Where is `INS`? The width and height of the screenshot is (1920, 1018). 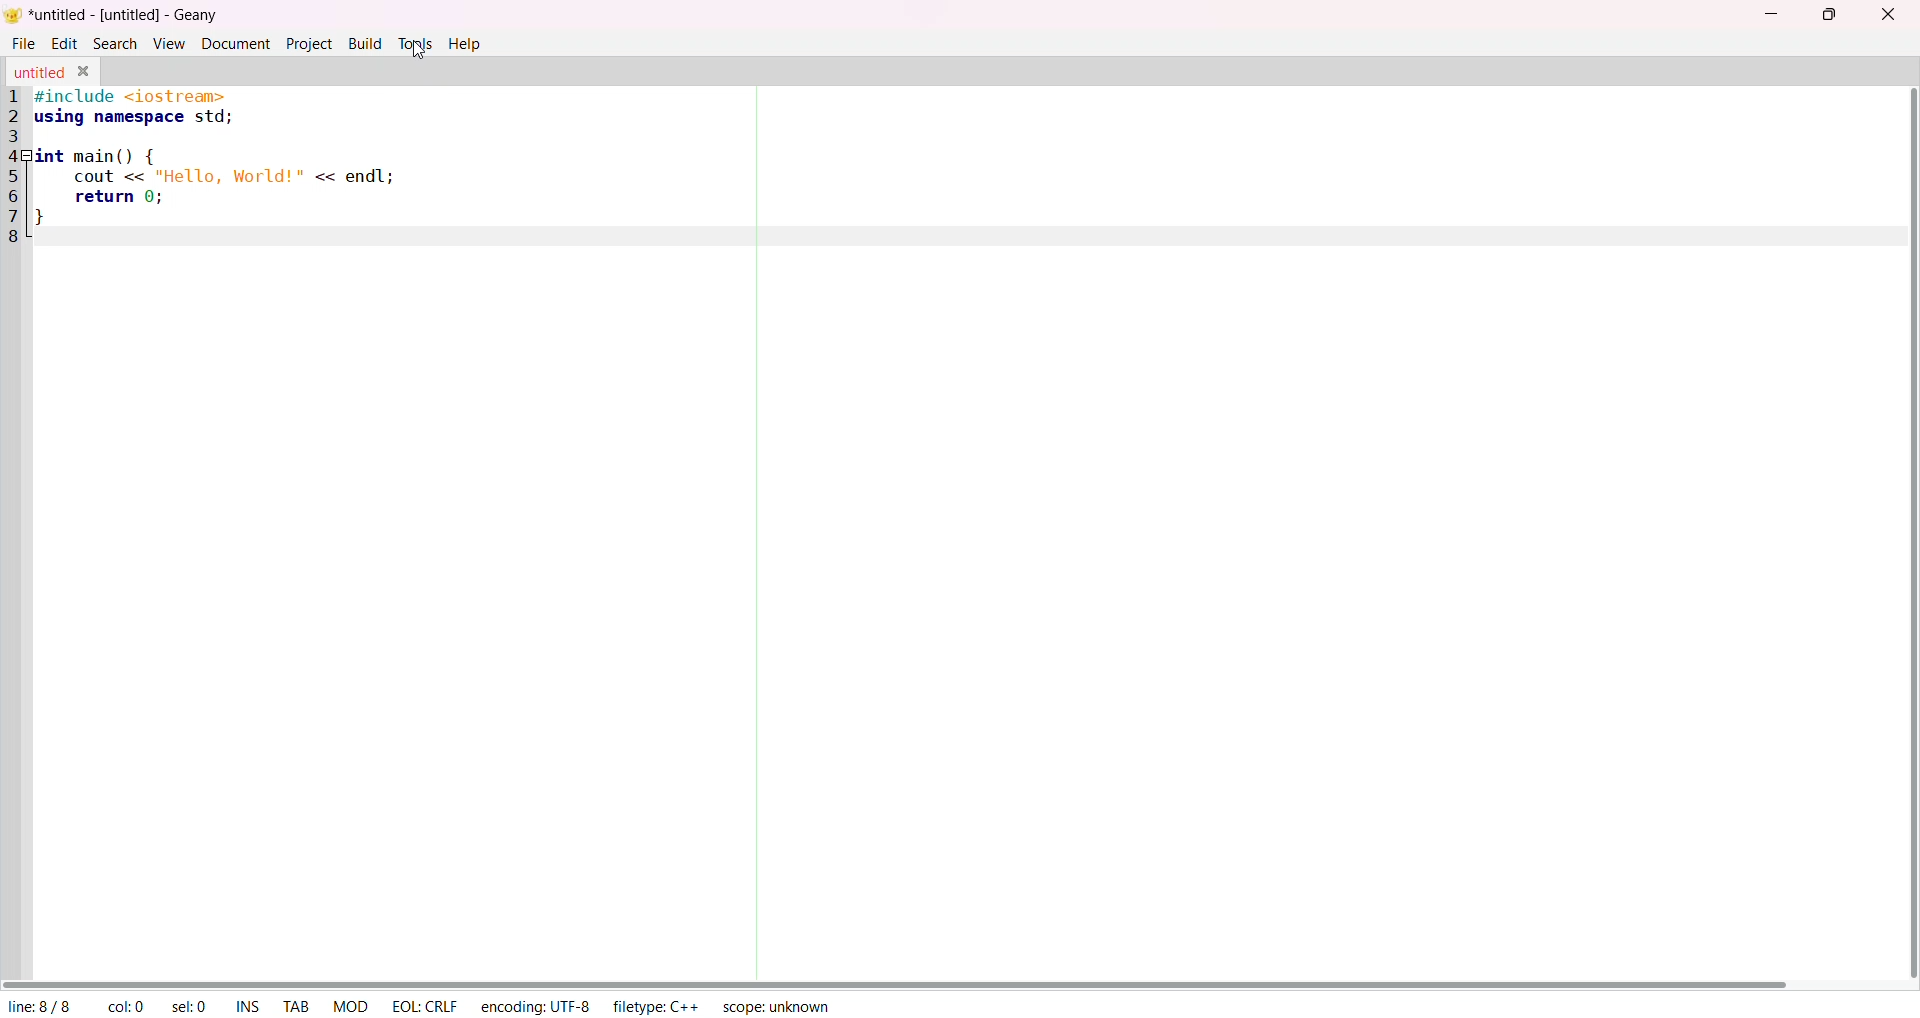
INS is located at coordinates (251, 1006).